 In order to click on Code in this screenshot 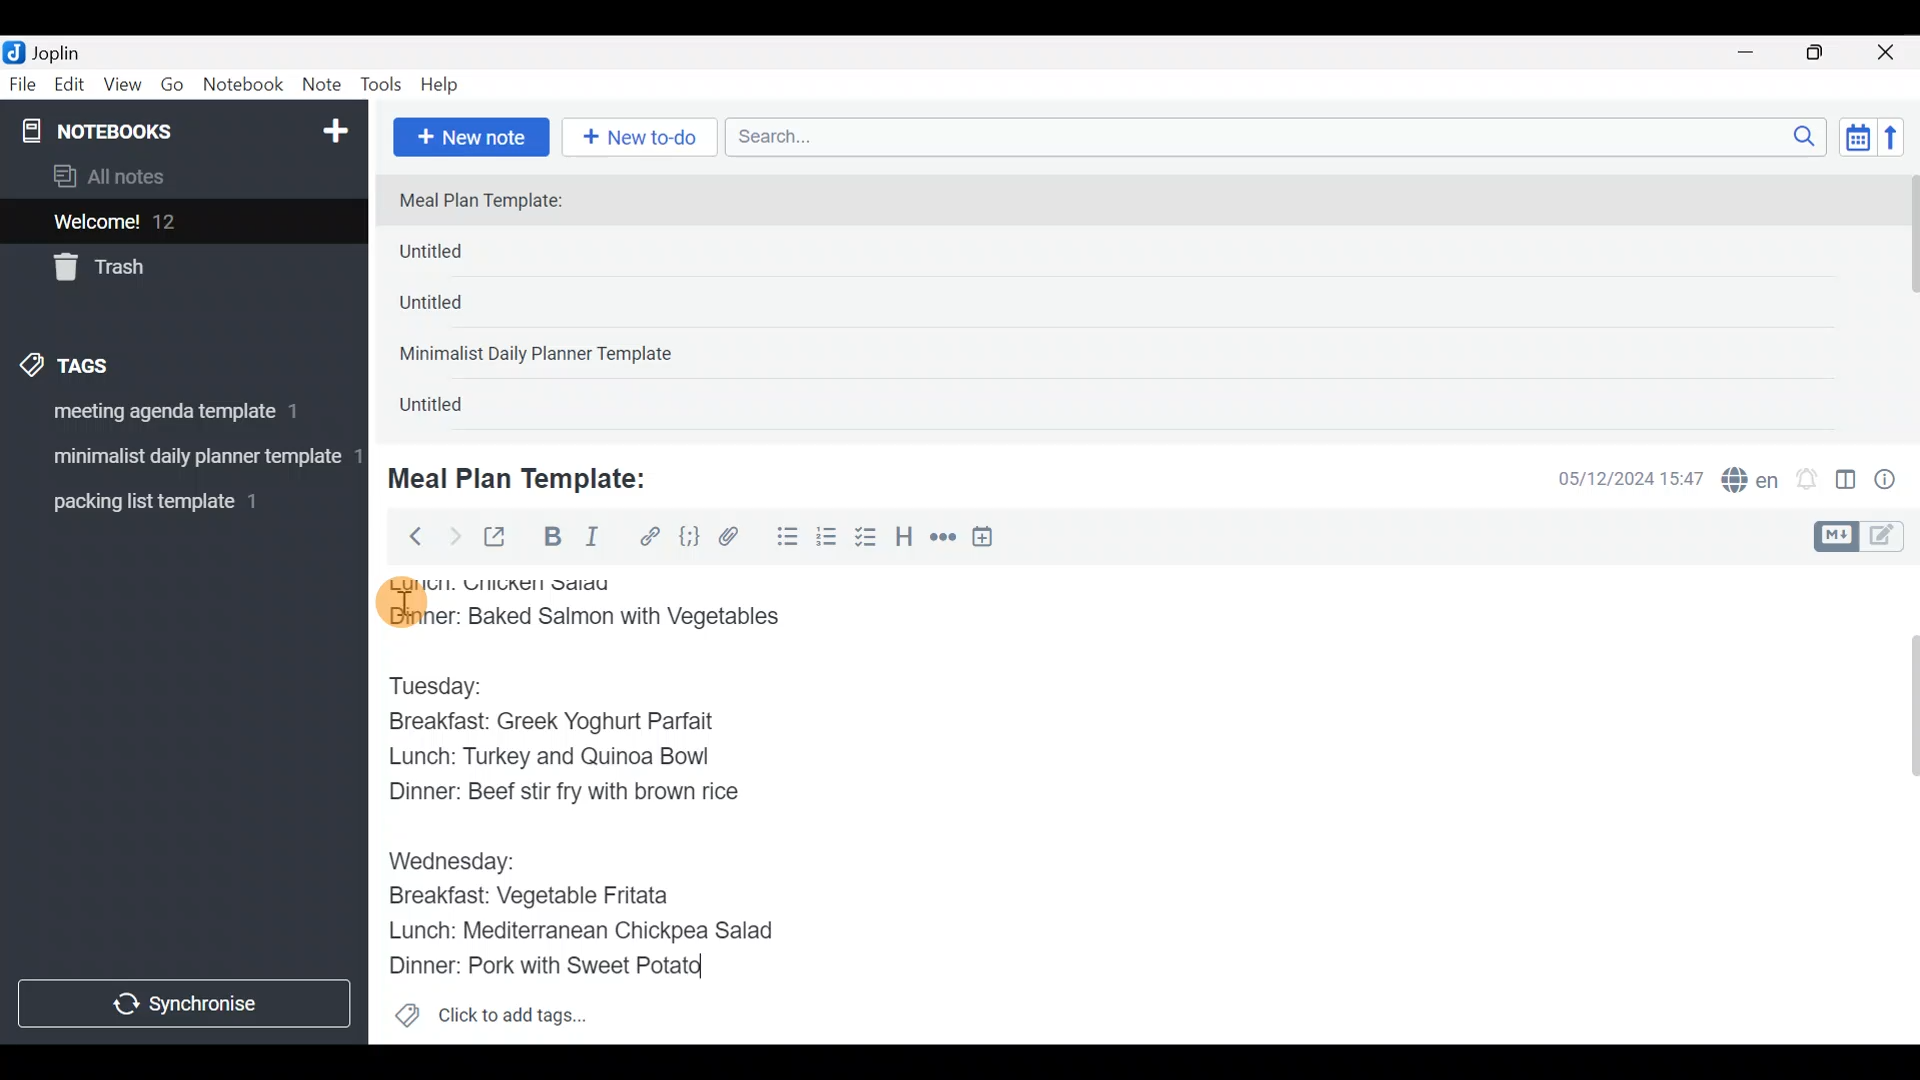, I will do `click(687, 536)`.